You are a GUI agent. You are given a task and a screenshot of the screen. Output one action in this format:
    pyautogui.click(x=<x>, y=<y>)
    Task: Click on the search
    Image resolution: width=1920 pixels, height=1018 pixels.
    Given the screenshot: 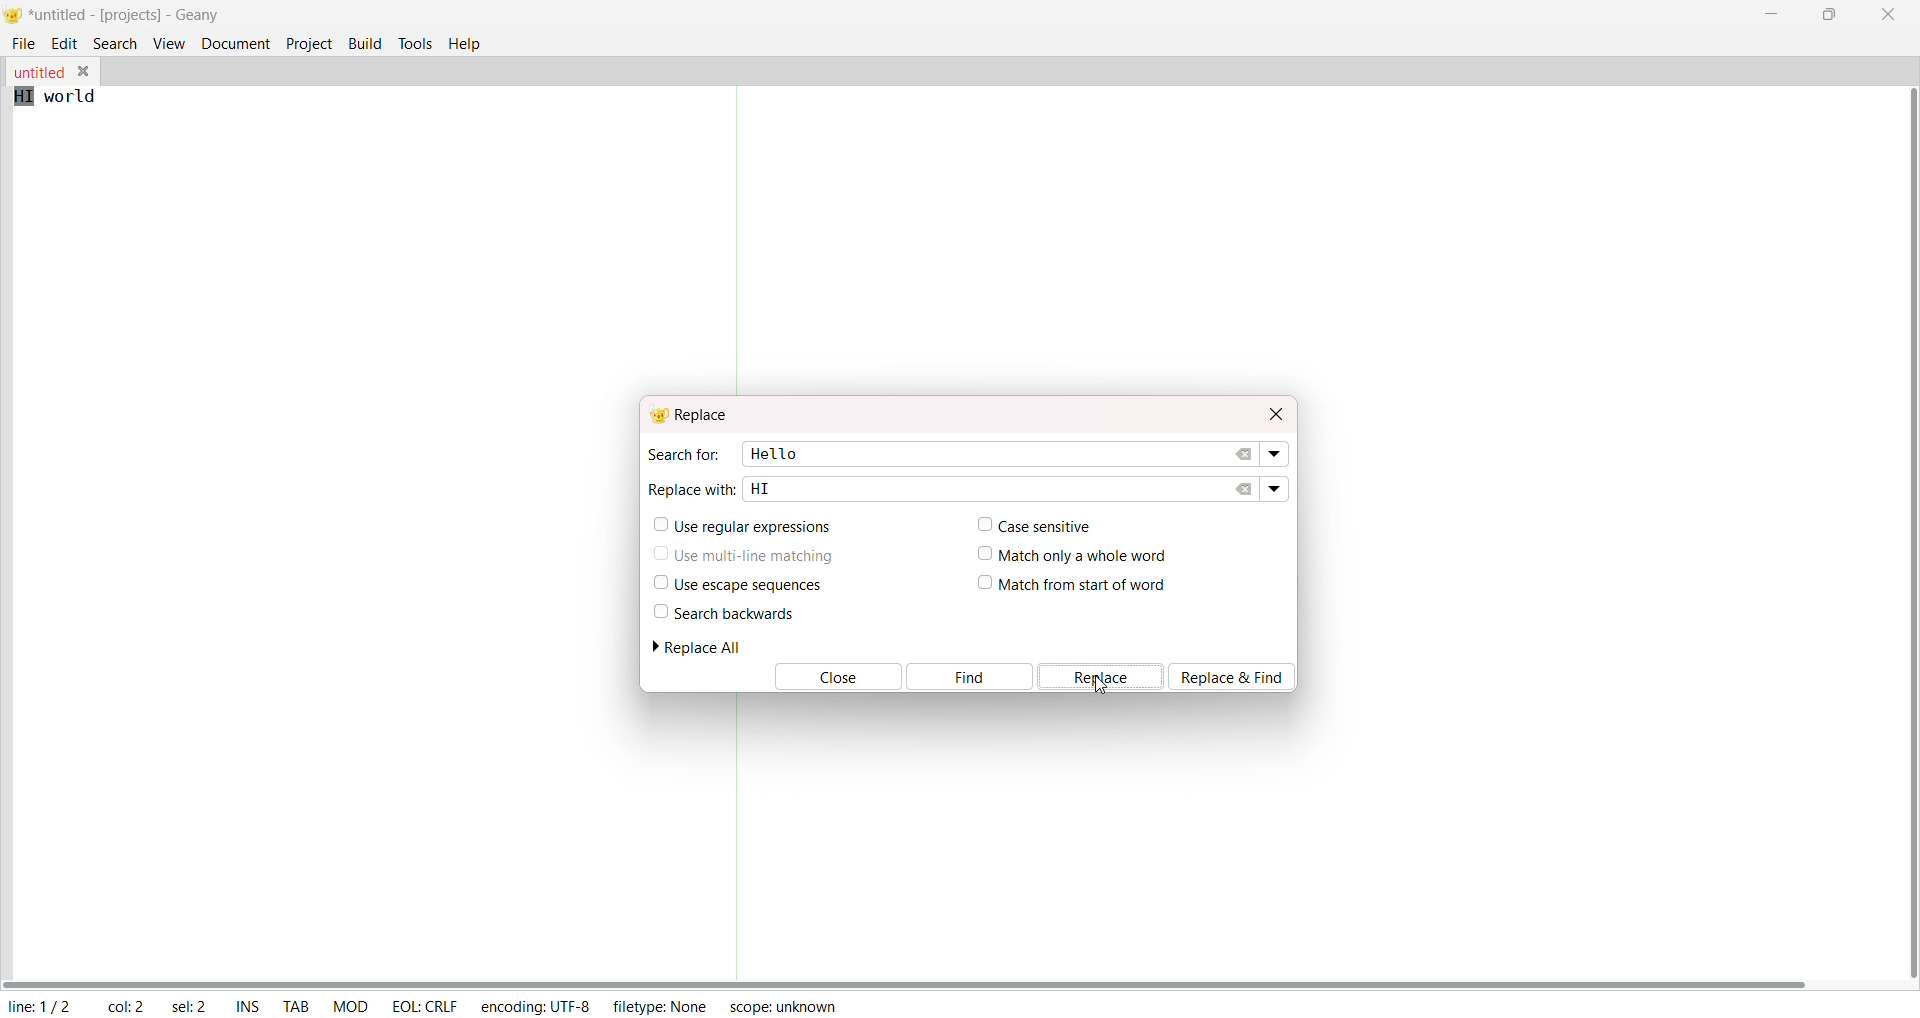 What is the action you would take?
    pyautogui.click(x=116, y=42)
    